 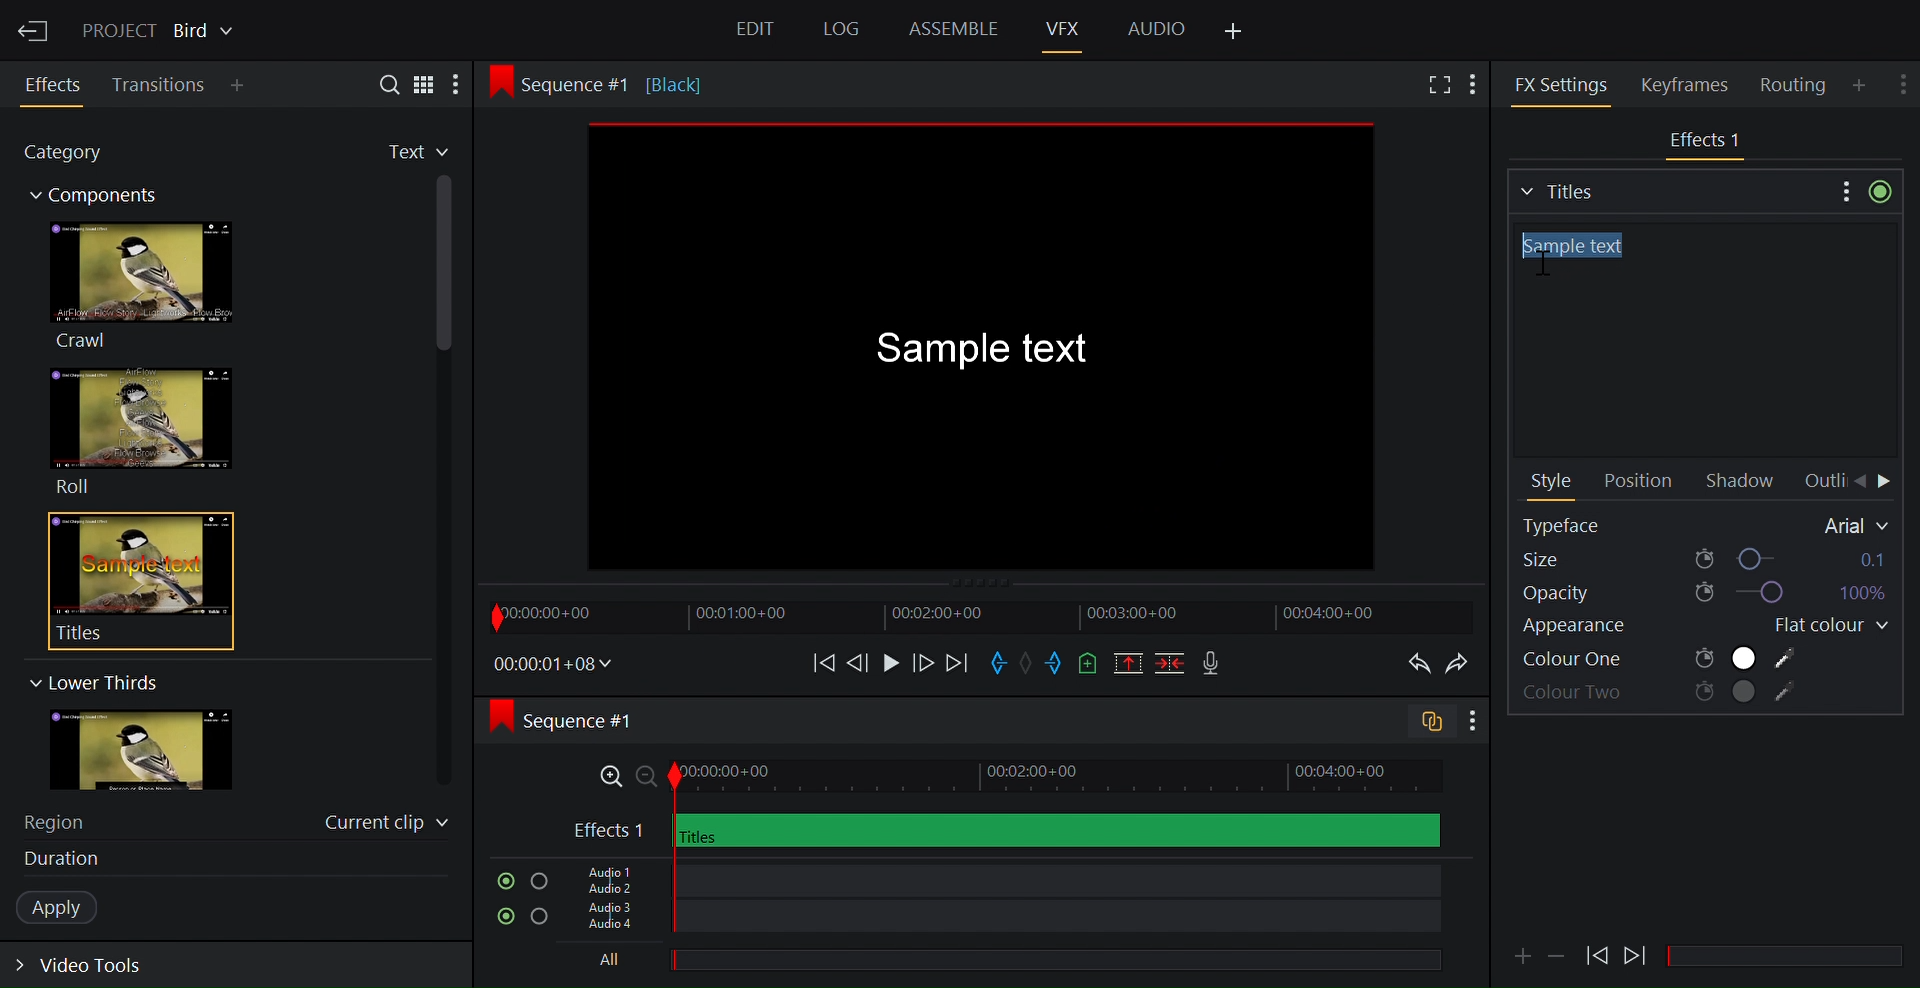 I want to click on Move Forward, so click(x=1886, y=483).